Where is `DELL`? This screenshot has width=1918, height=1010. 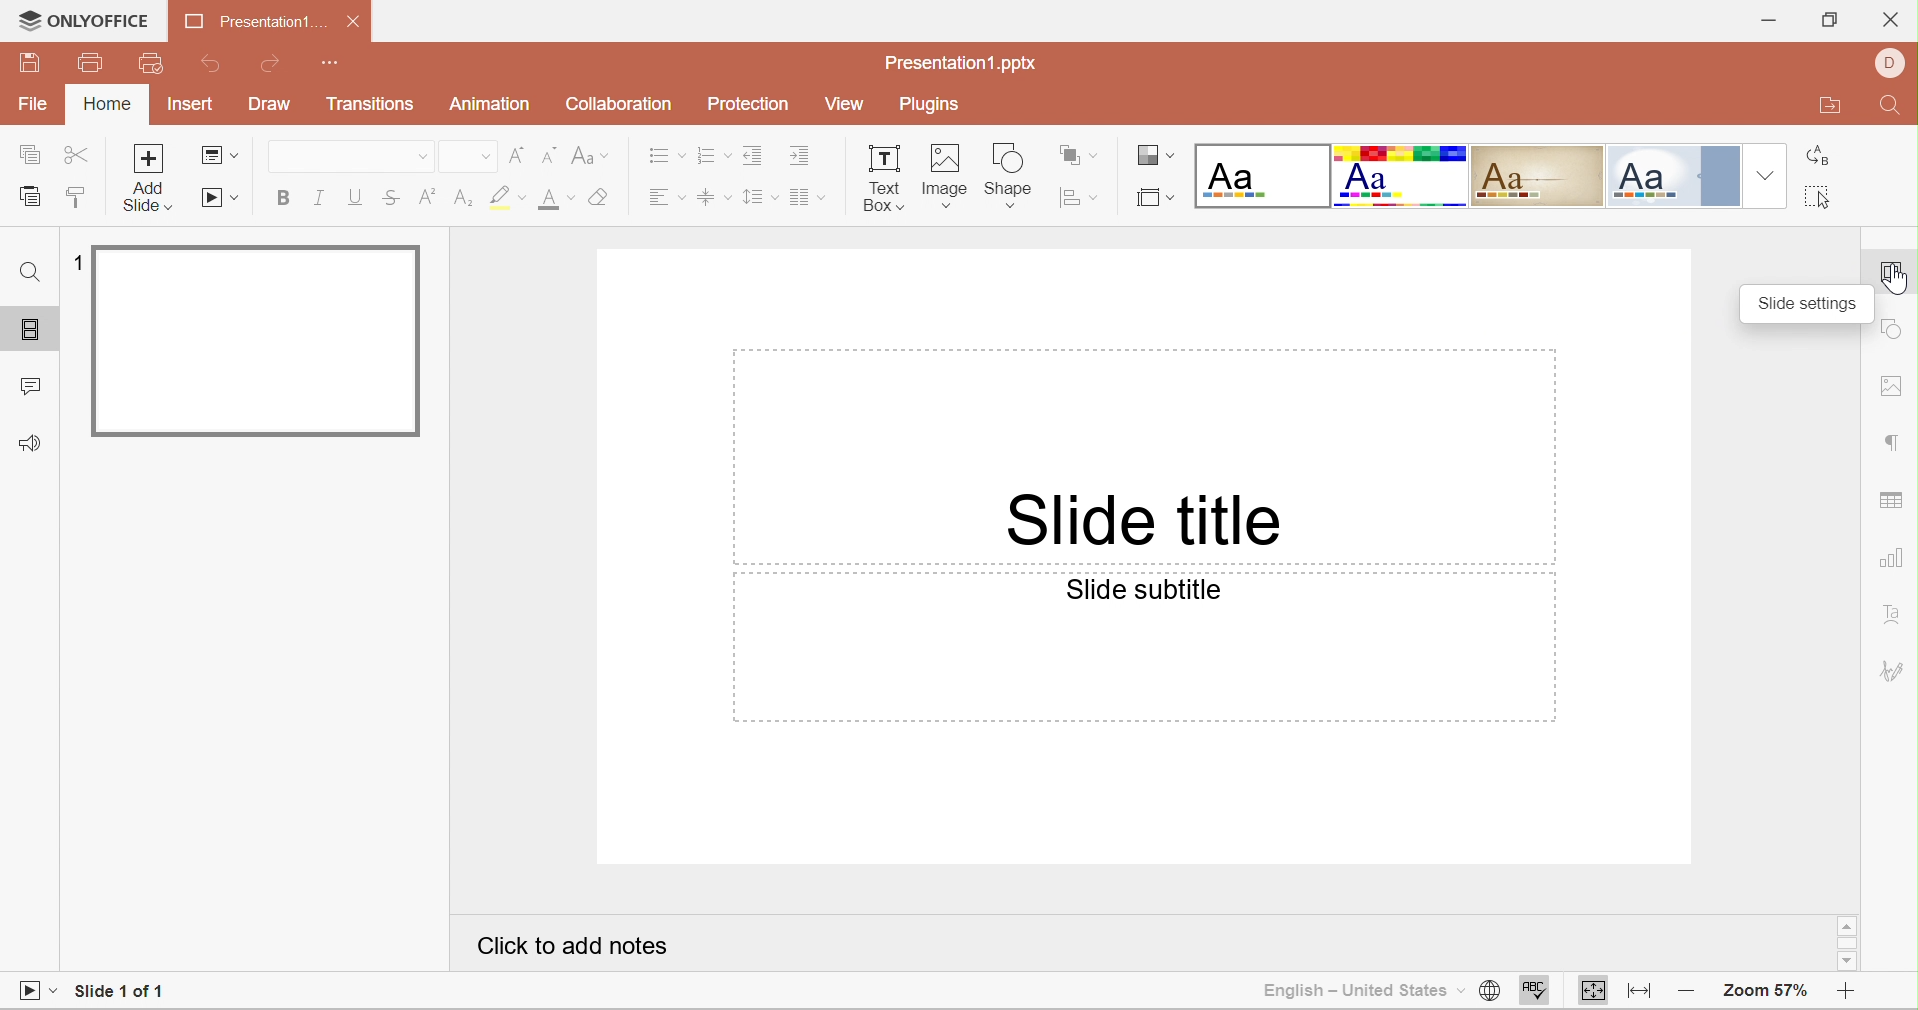
DELL is located at coordinates (1894, 61).